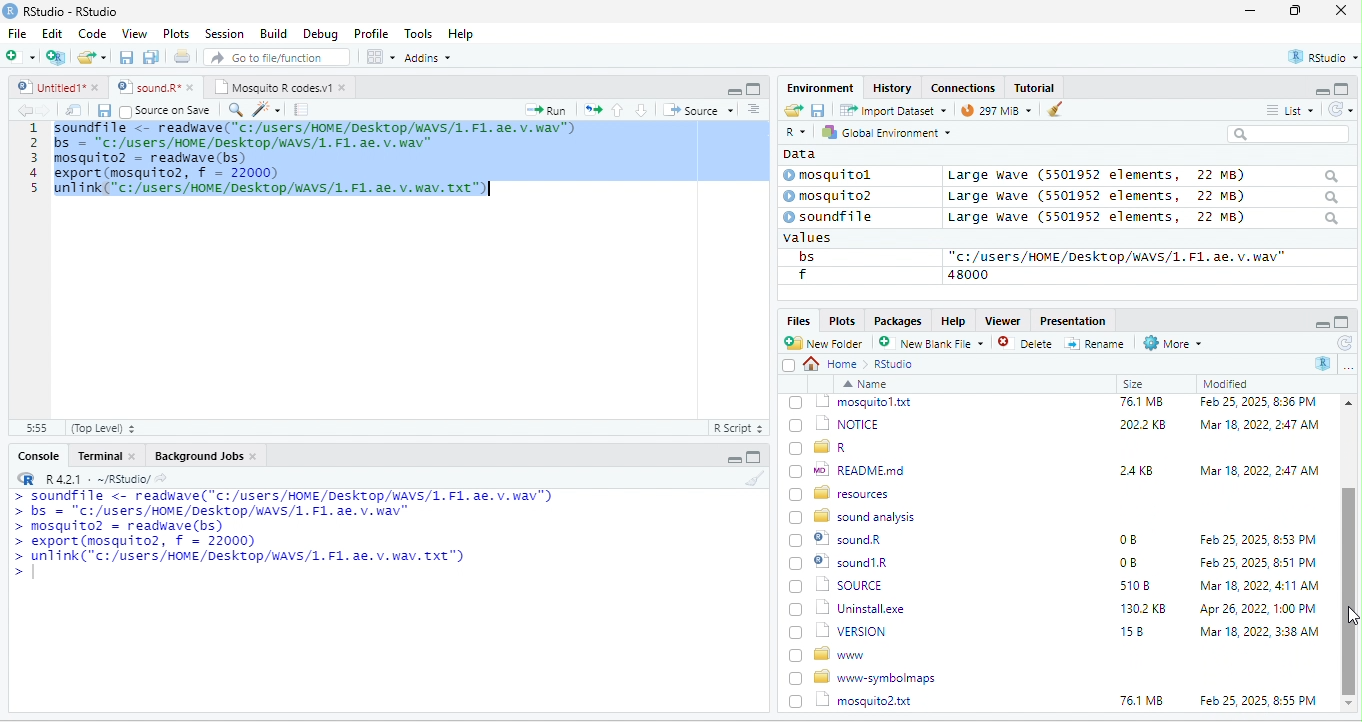  I want to click on New Folder, so click(828, 343).